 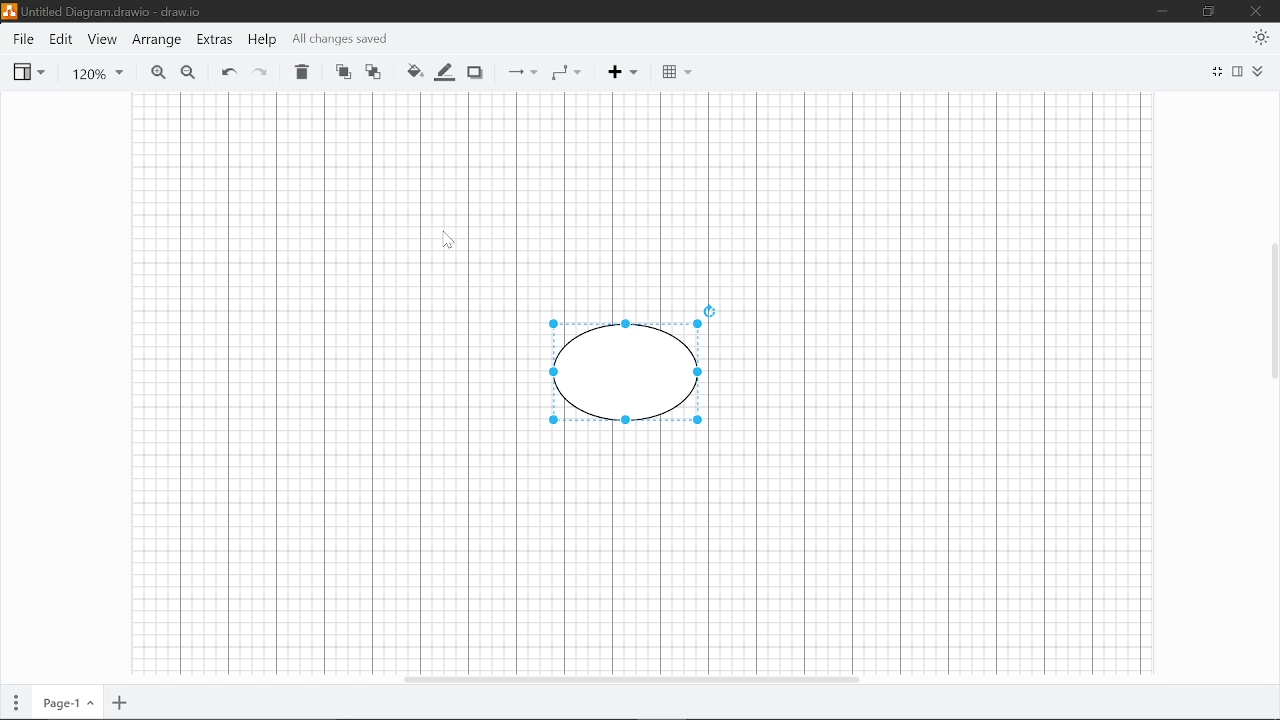 What do you see at coordinates (444, 72) in the screenshot?
I see `Fill line` at bounding box center [444, 72].